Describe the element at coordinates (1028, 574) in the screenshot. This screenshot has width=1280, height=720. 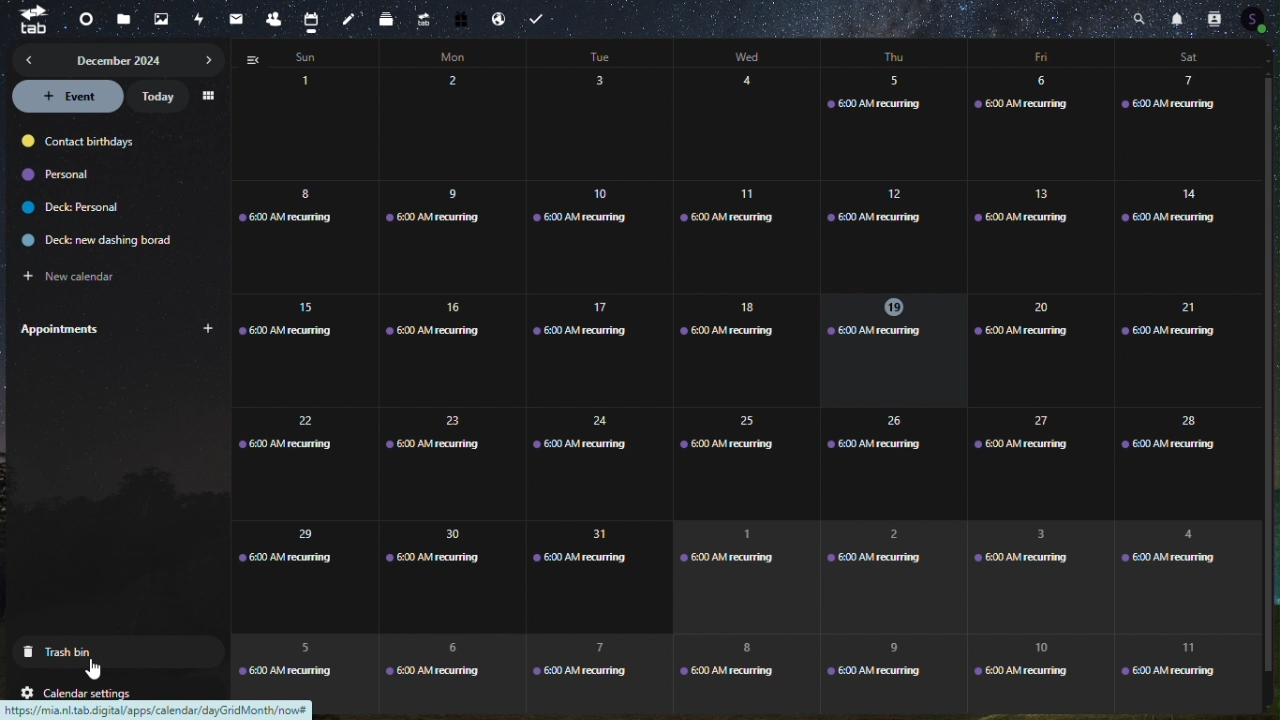
I see `3` at that location.